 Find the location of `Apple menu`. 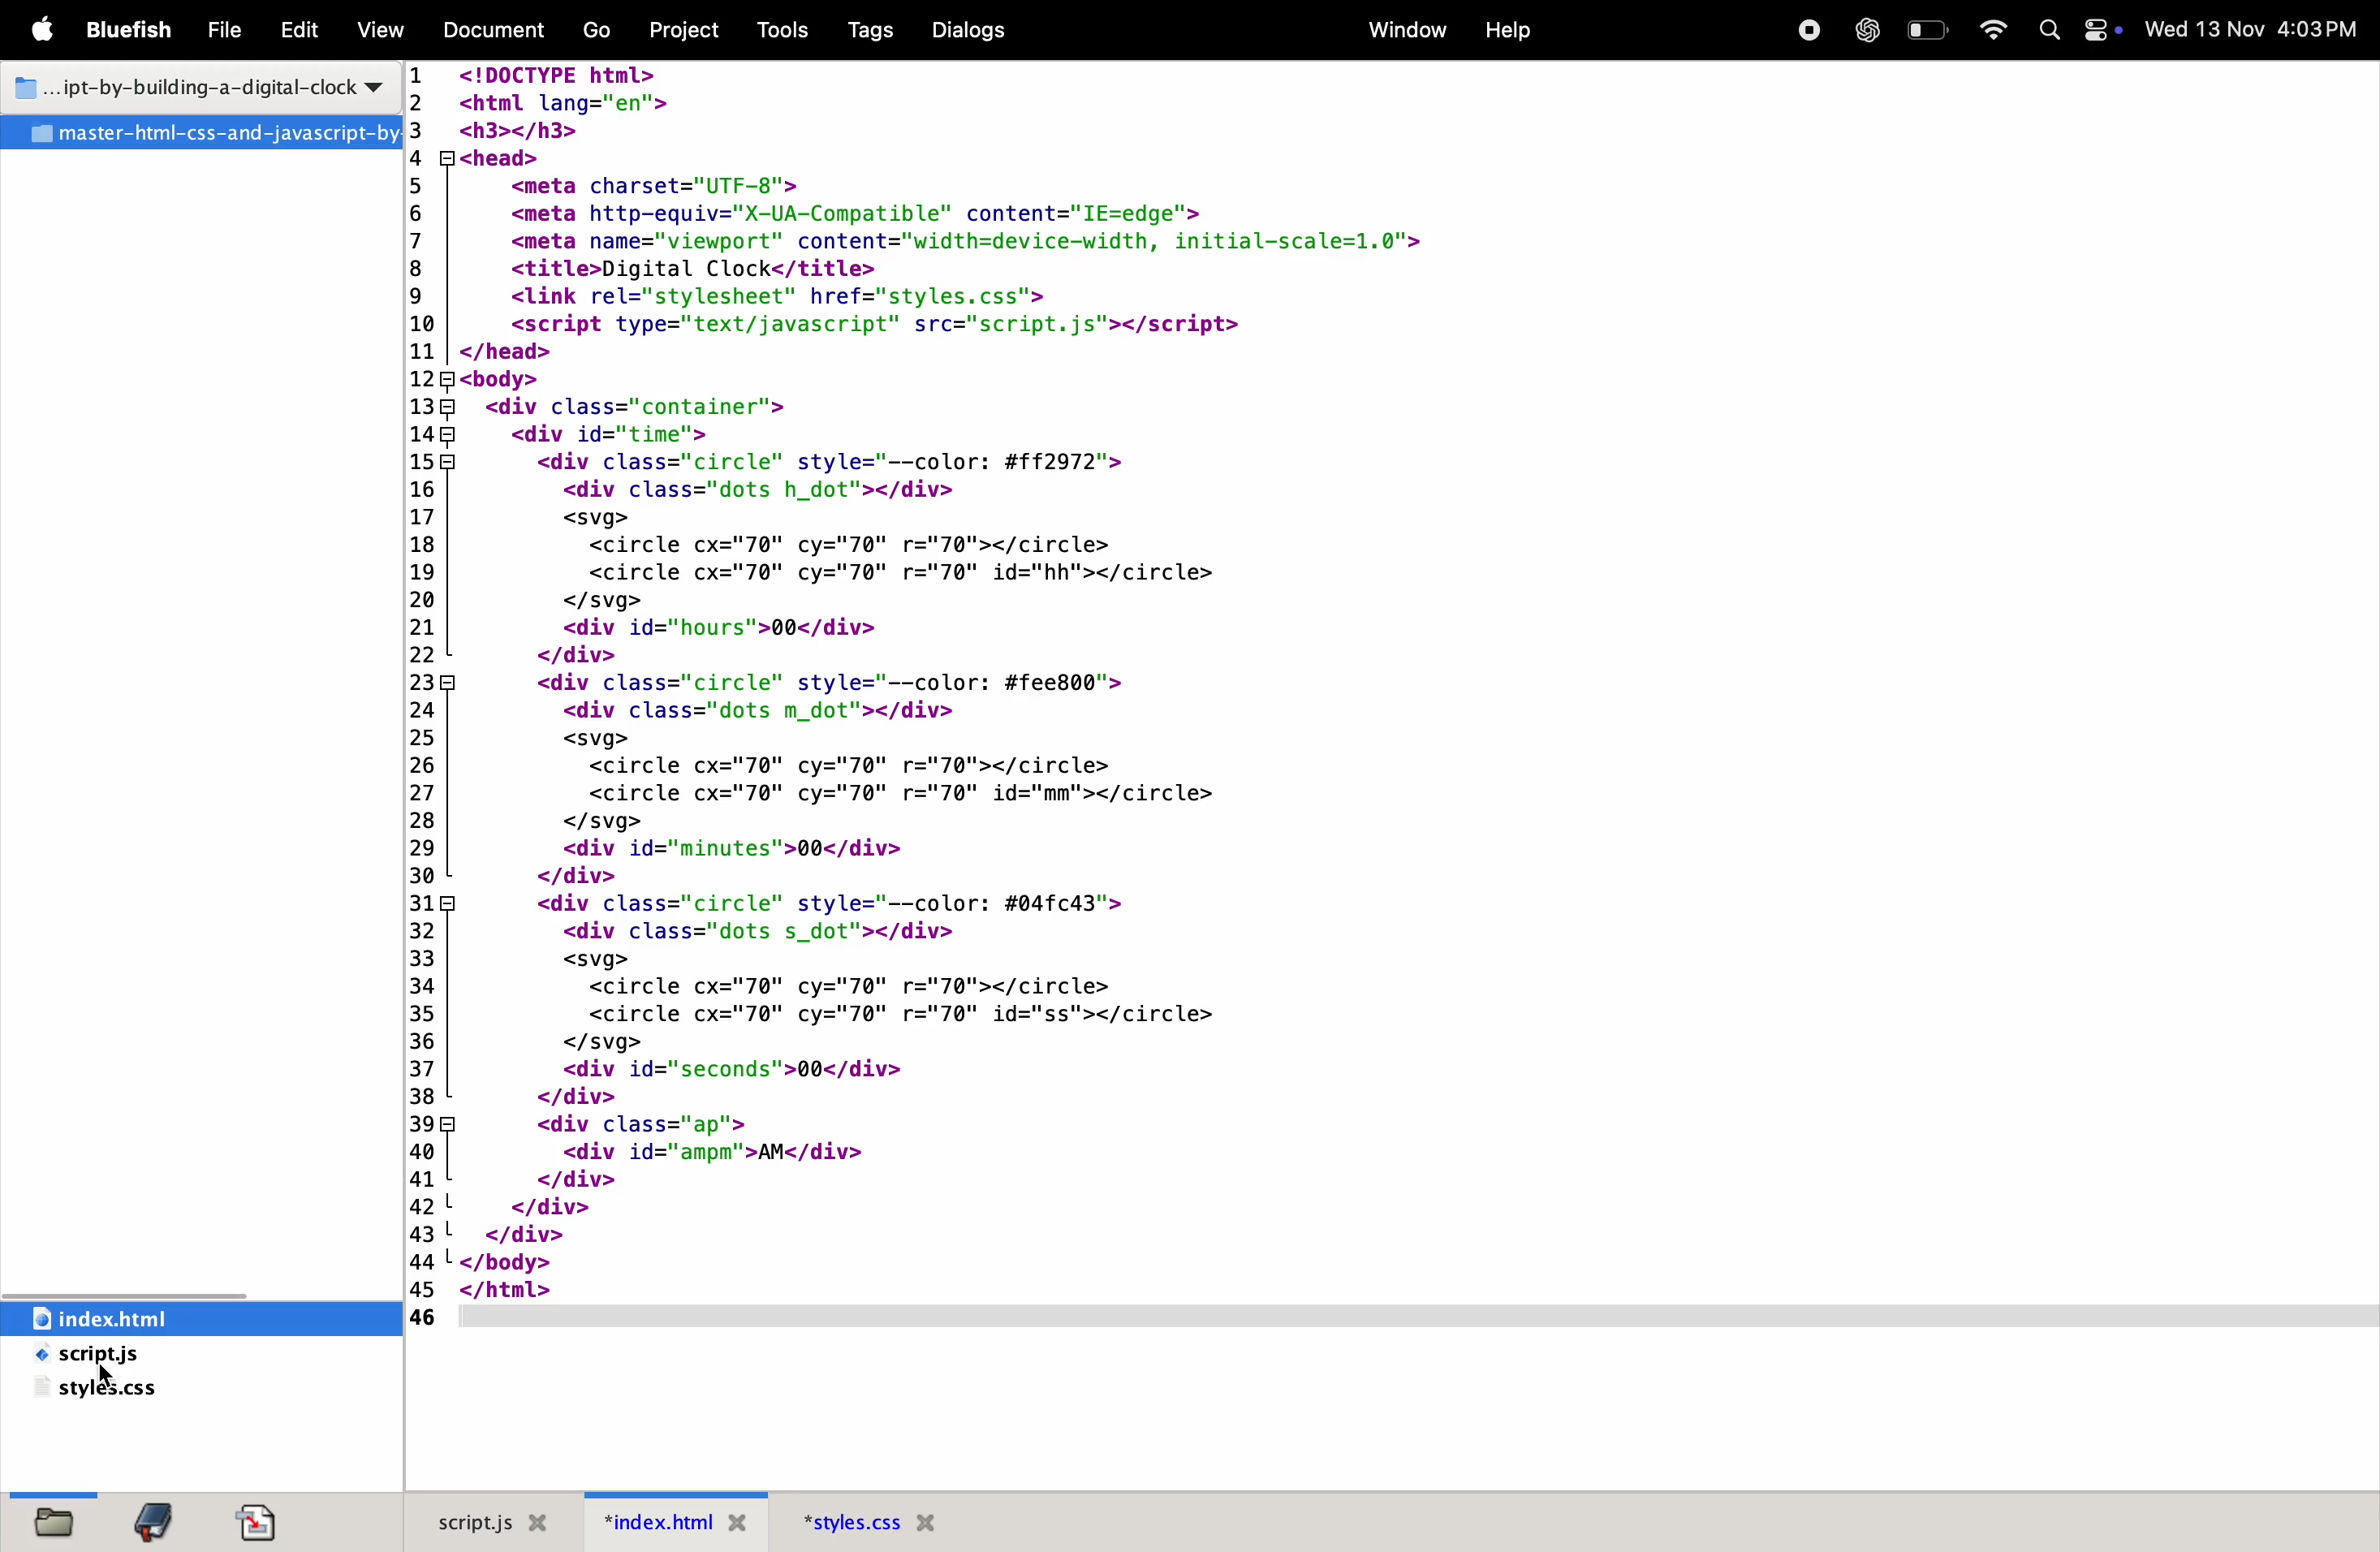

Apple menu is located at coordinates (41, 31).